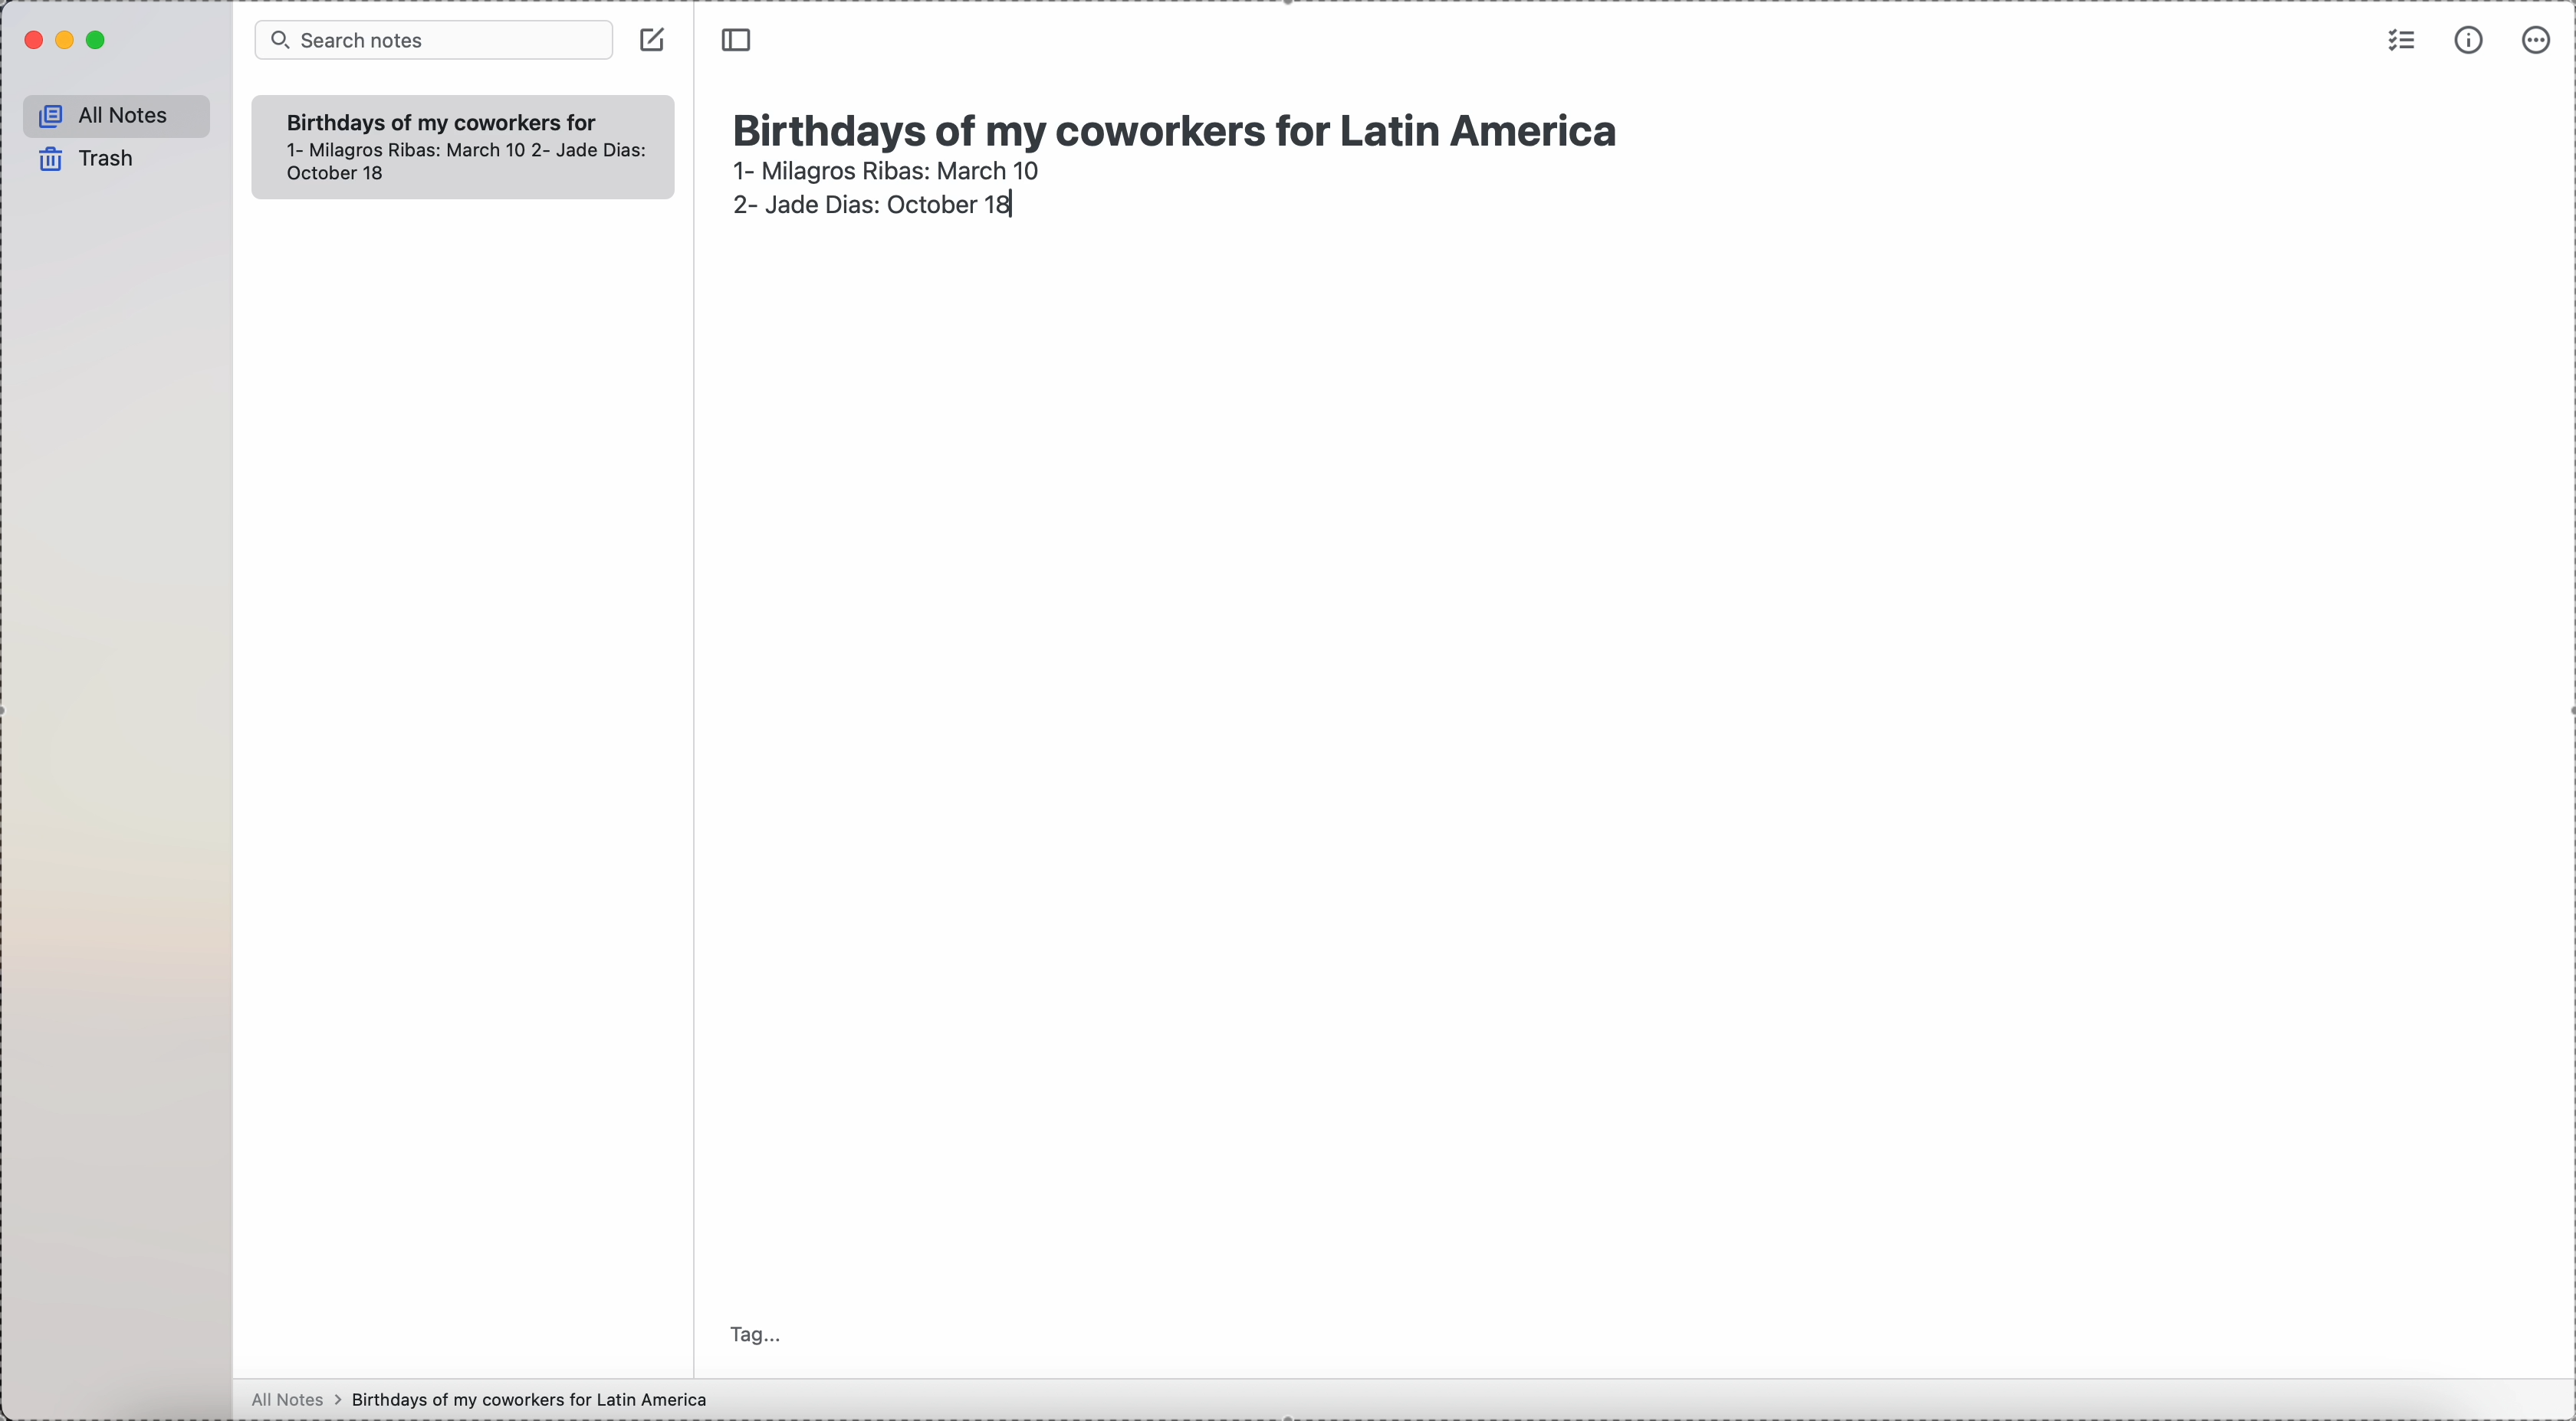 The image size is (2576, 1421). I want to click on trash, so click(89, 159).